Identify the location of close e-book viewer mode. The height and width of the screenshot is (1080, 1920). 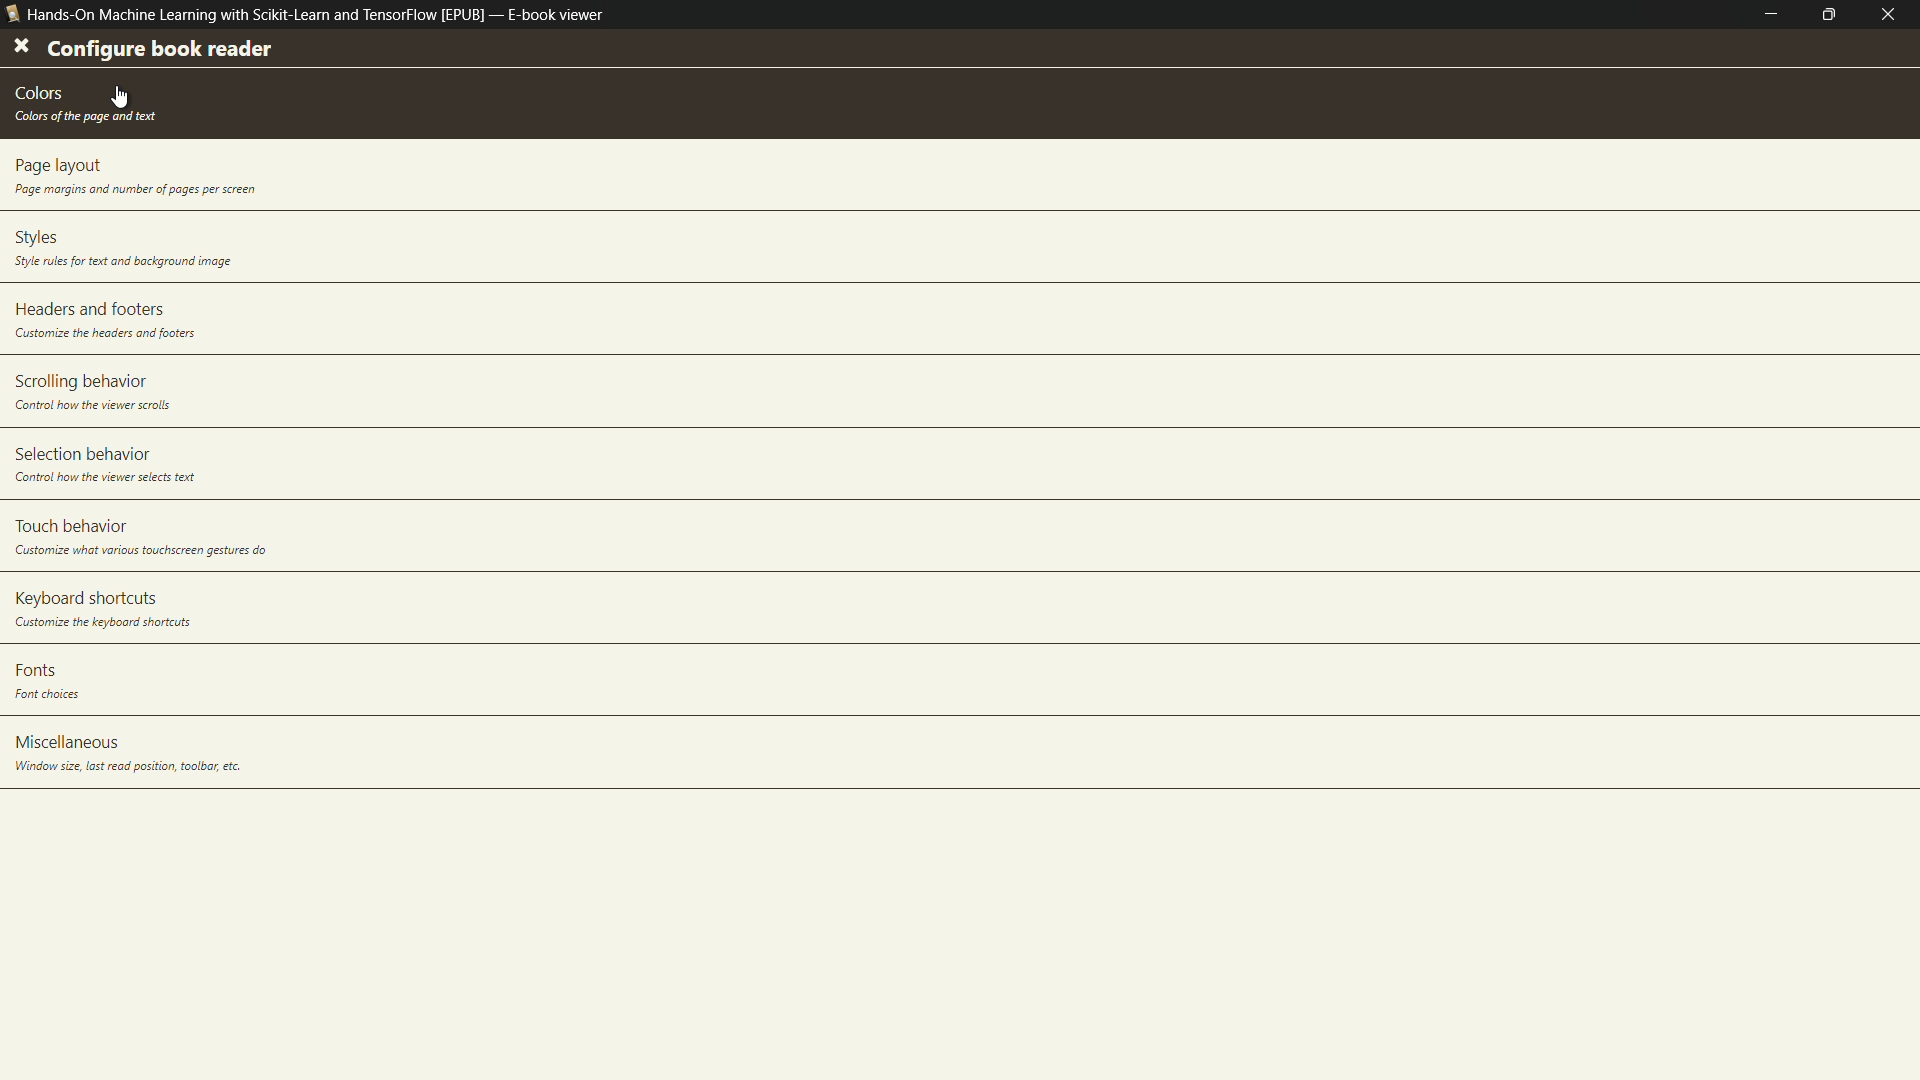
(1894, 15).